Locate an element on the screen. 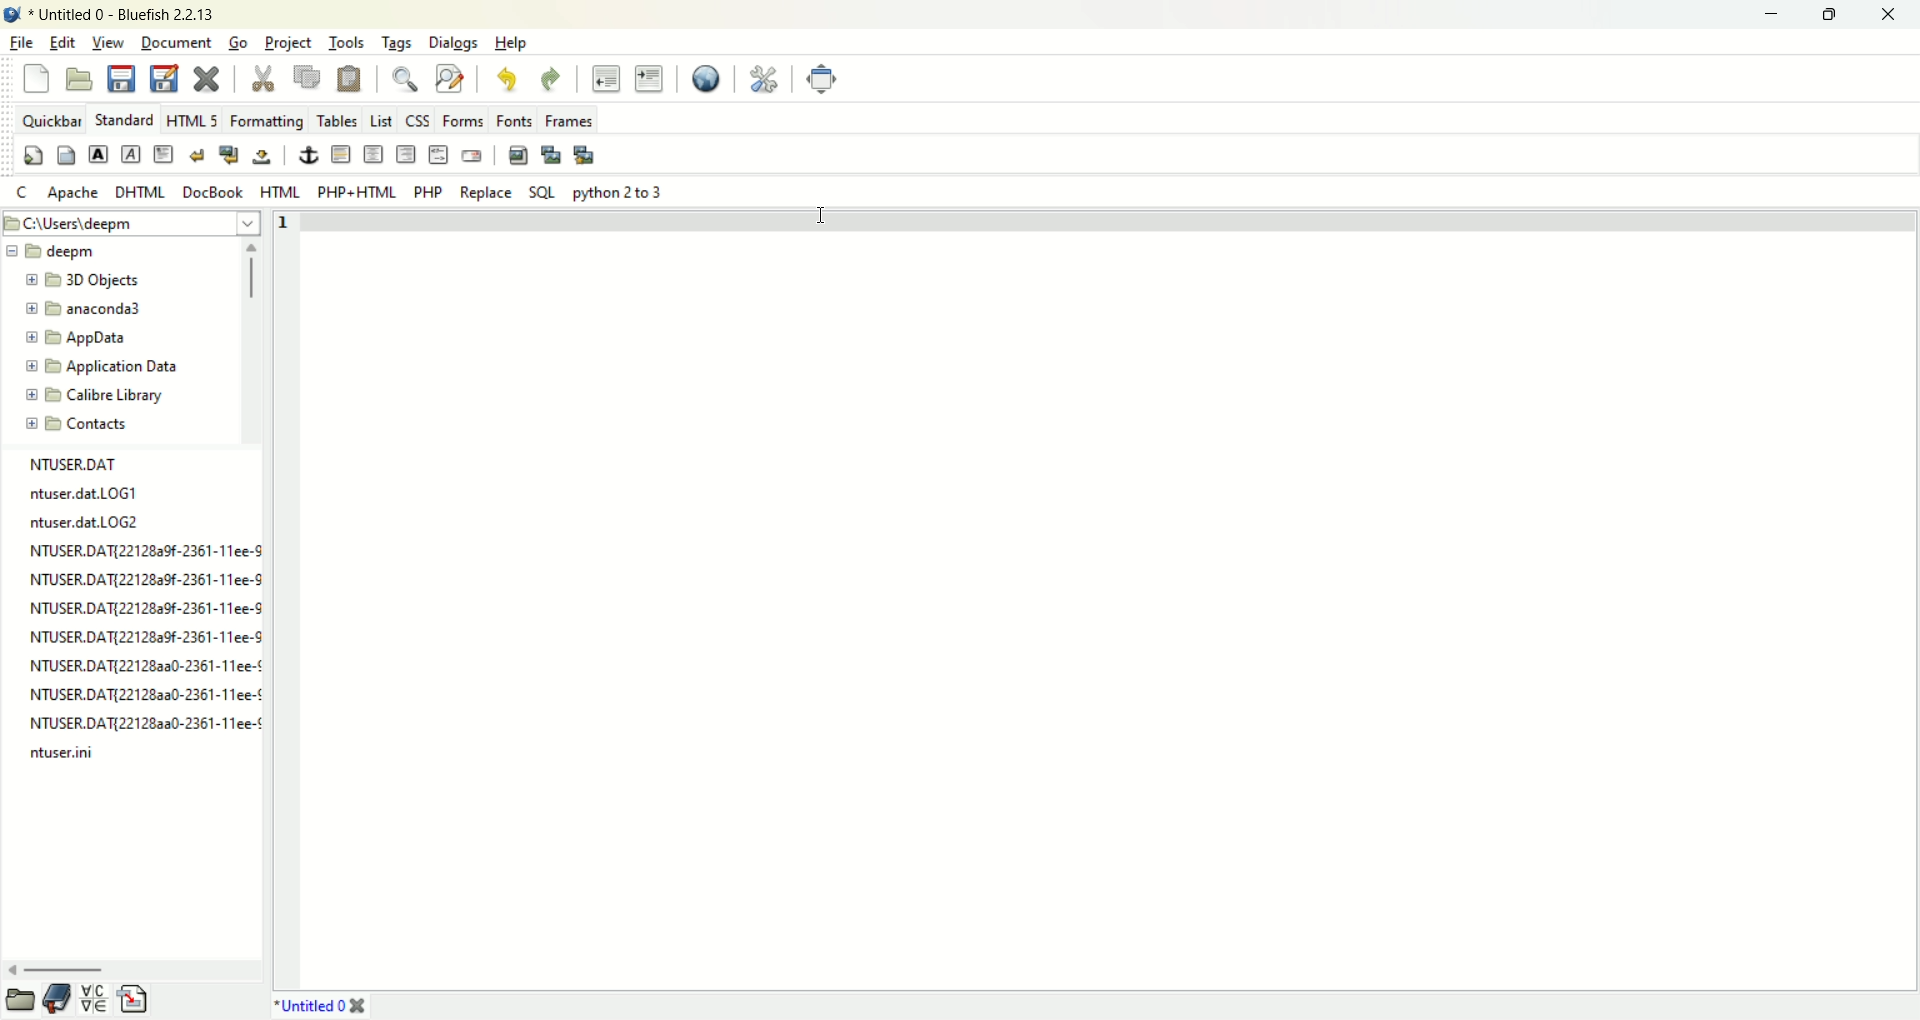 The height and width of the screenshot is (1020, 1920). Formatting is located at coordinates (265, 122).